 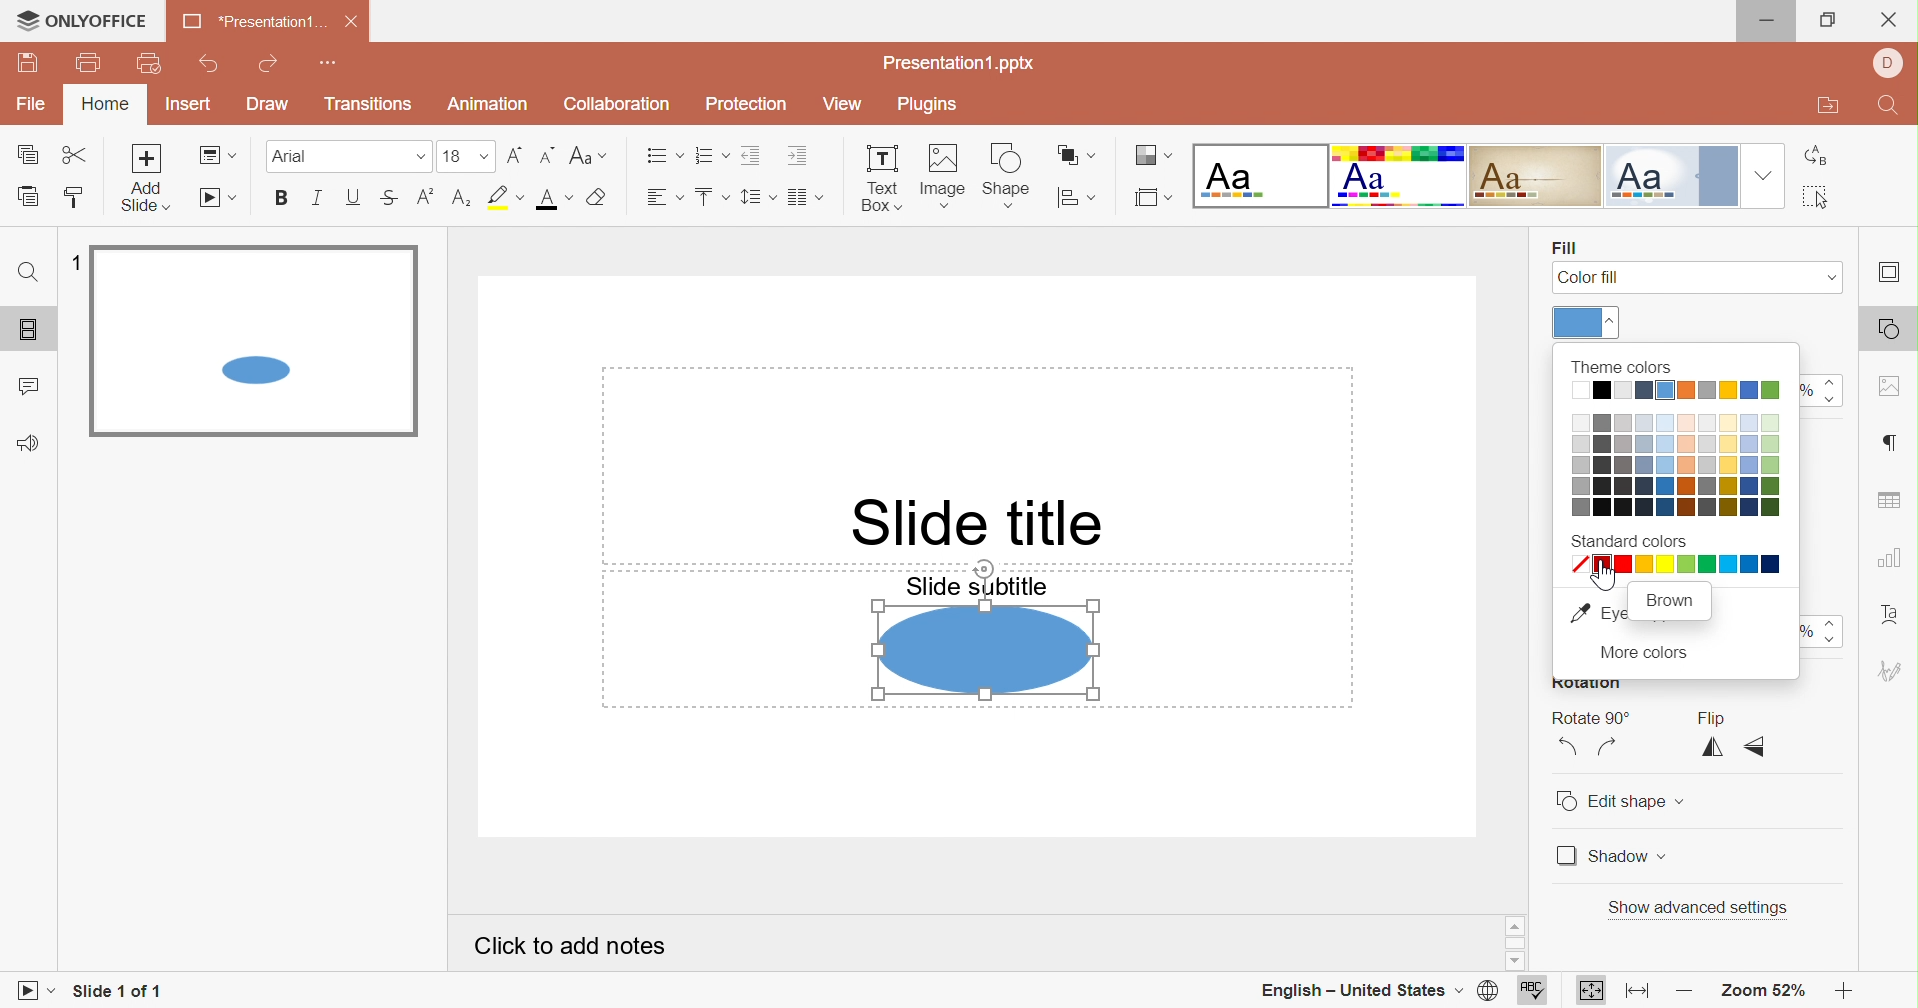 What do you see at coordinates (1536, 176) in the screenshot?
I see `Classic` at bounding box center [1536, 176].